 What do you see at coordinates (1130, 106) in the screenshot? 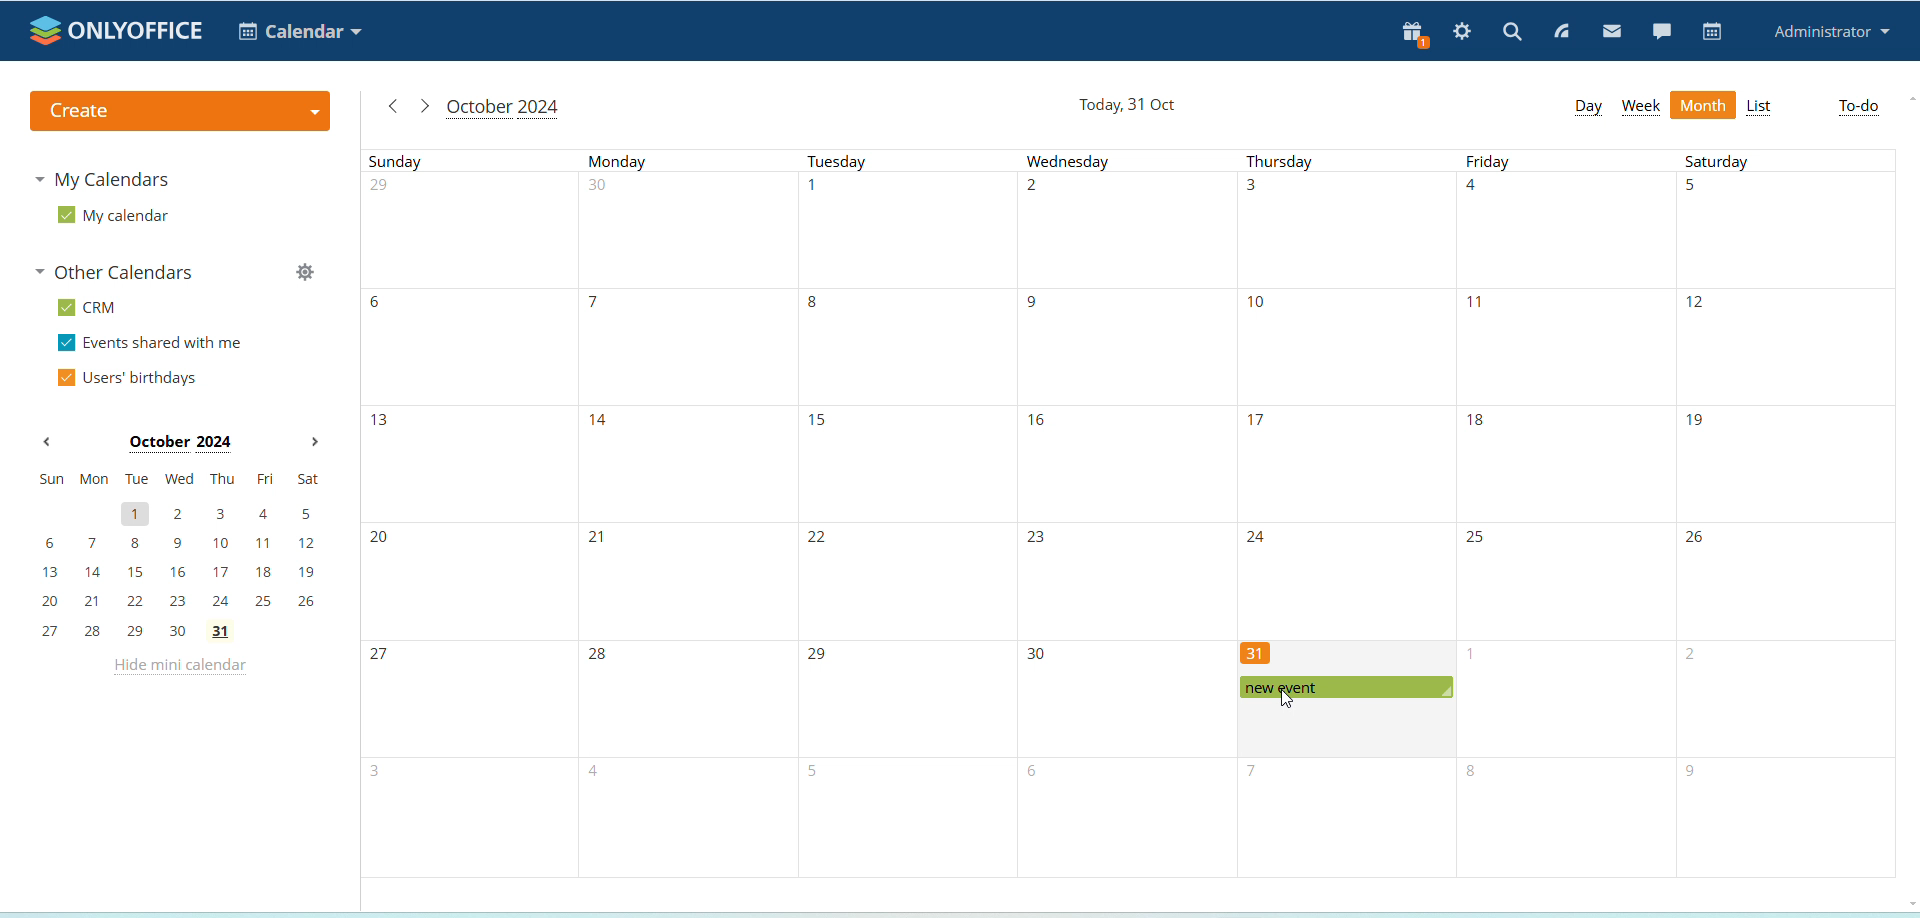
I see `current date` at bounding box center [1130, 106].